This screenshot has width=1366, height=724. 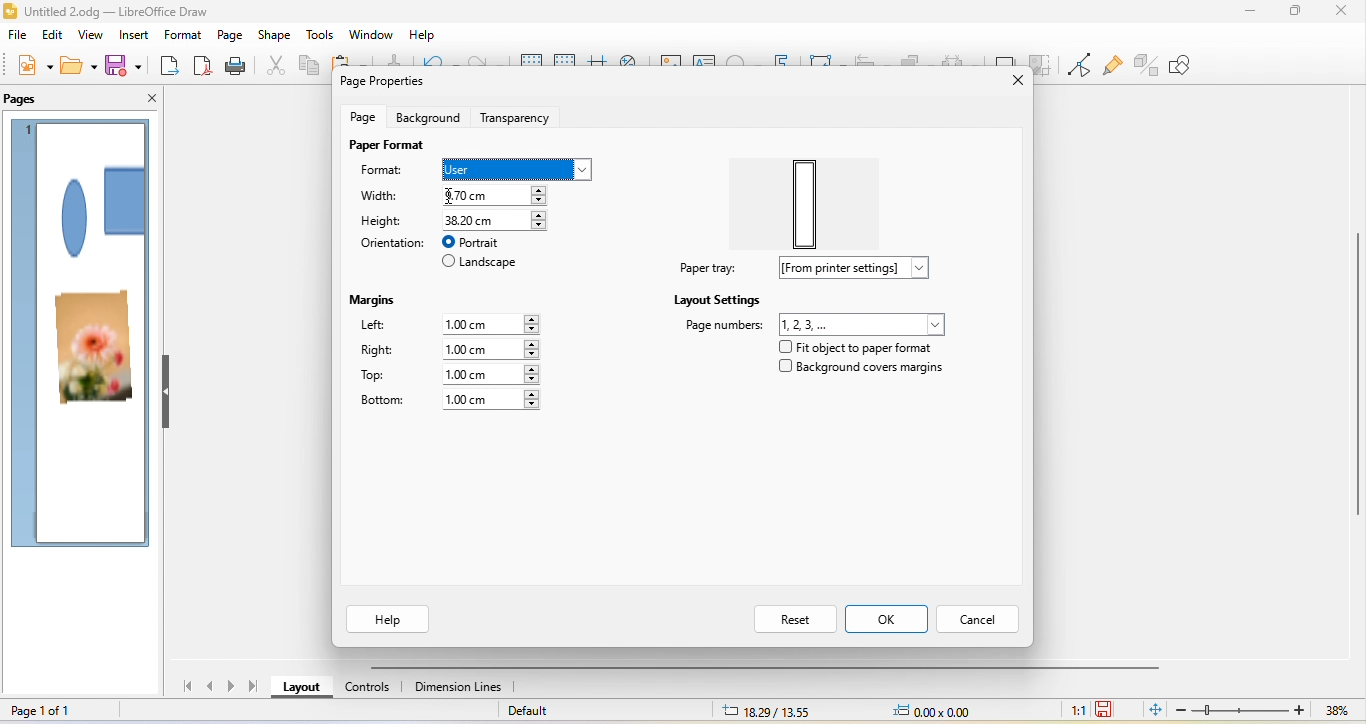 I want to click on reset, so click(x=795, y=619).